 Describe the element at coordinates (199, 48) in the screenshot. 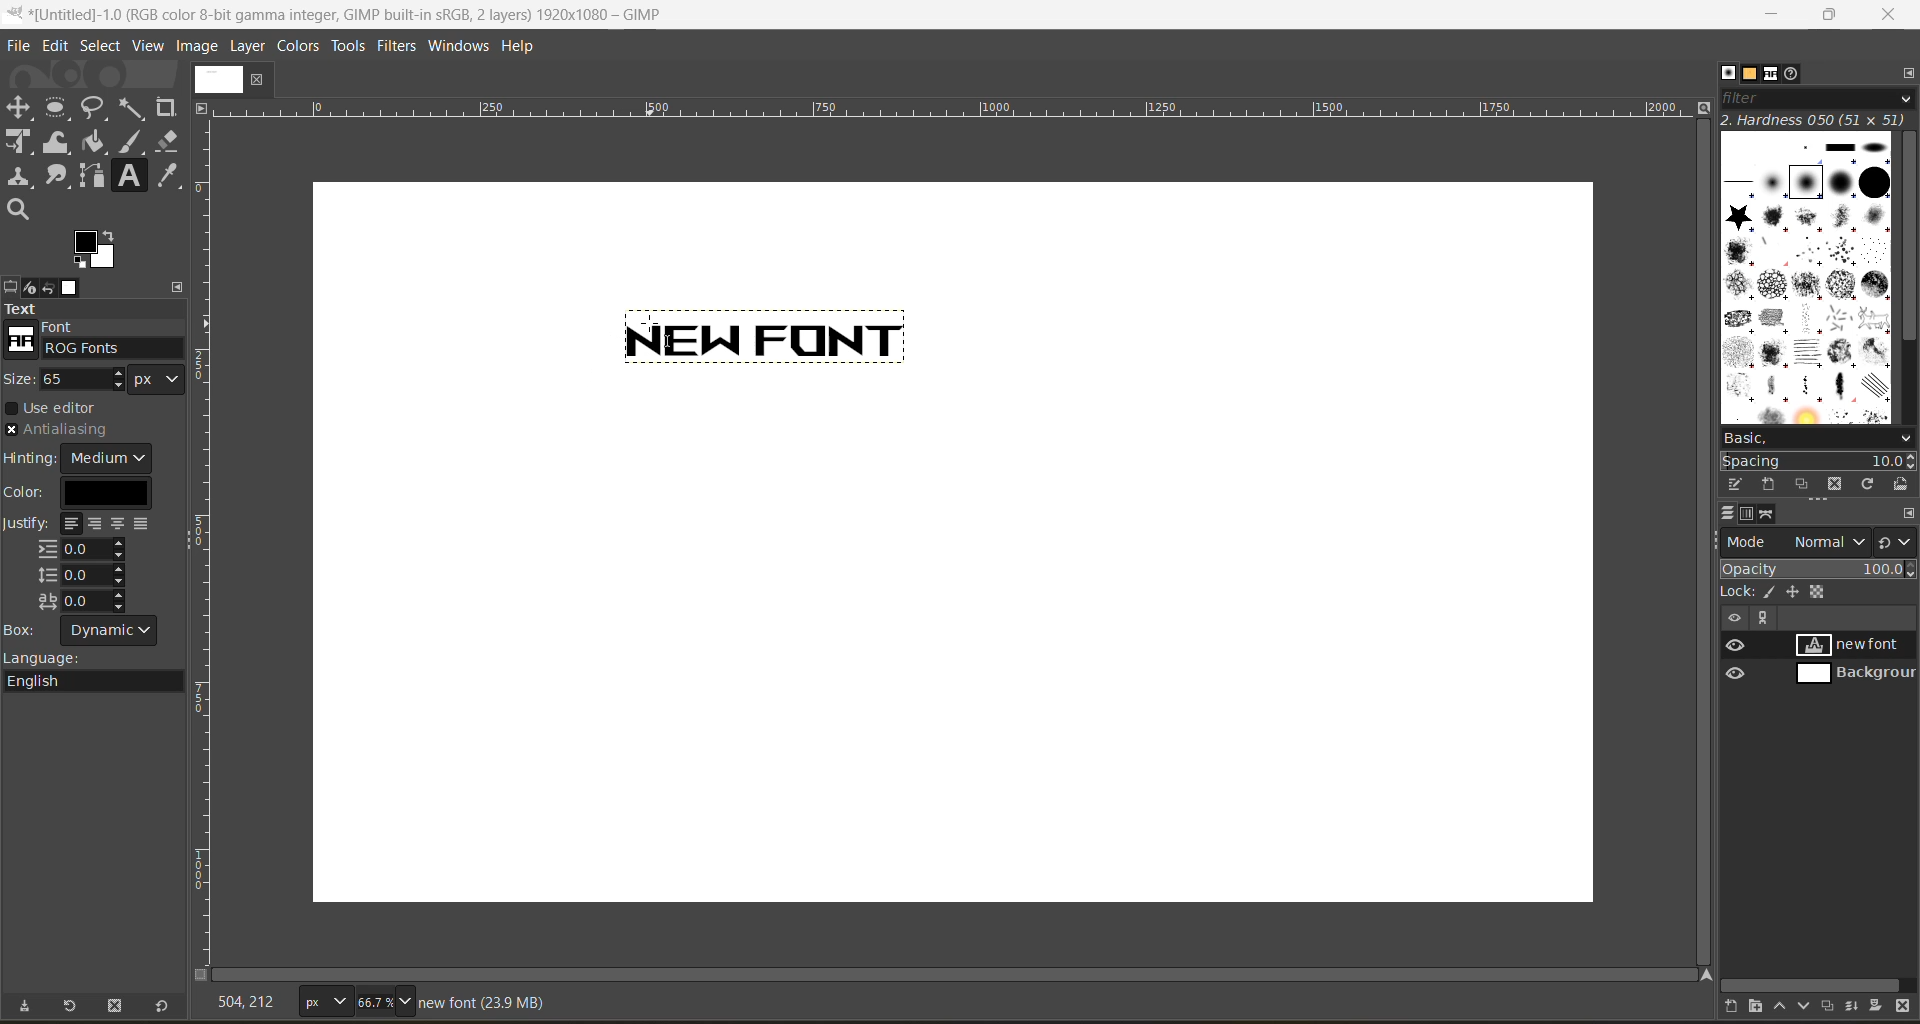

I see `image` at that location.